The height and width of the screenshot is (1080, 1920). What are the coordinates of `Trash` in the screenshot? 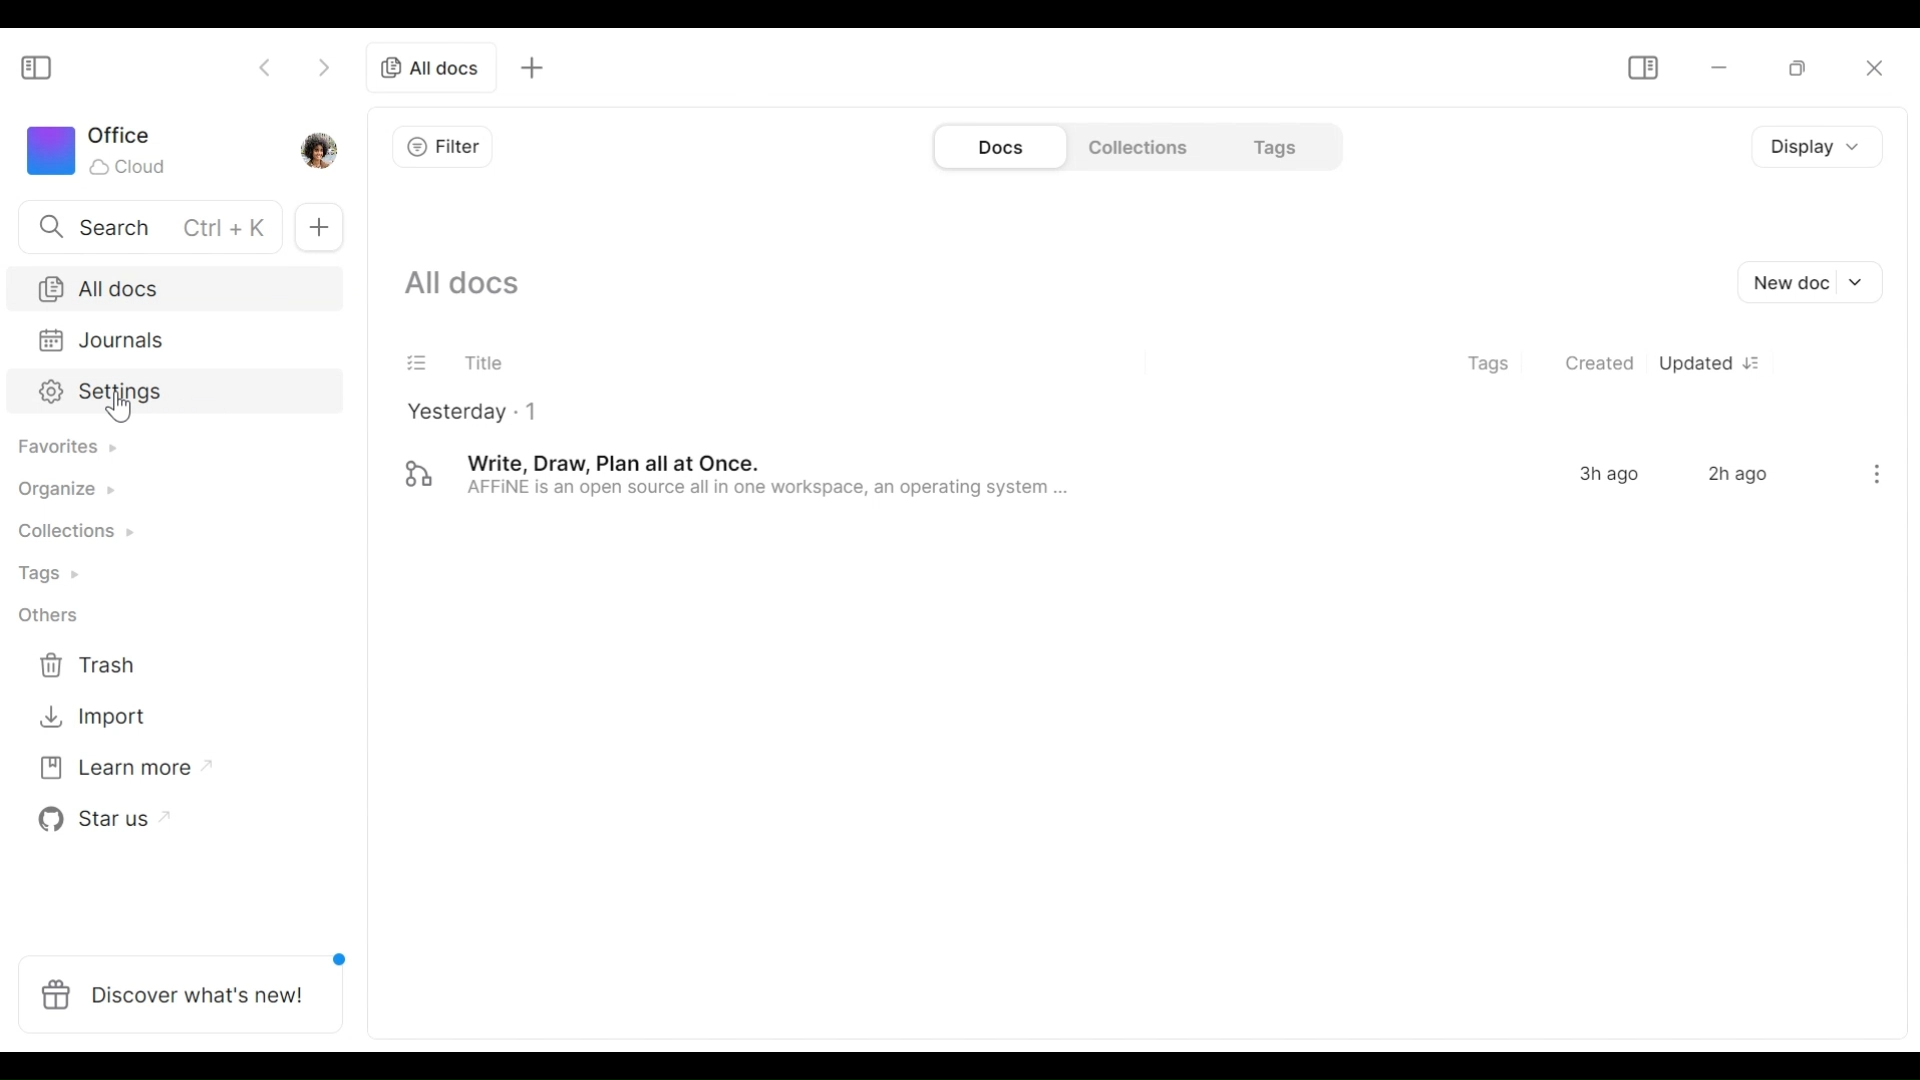 It's located at (88, 666).